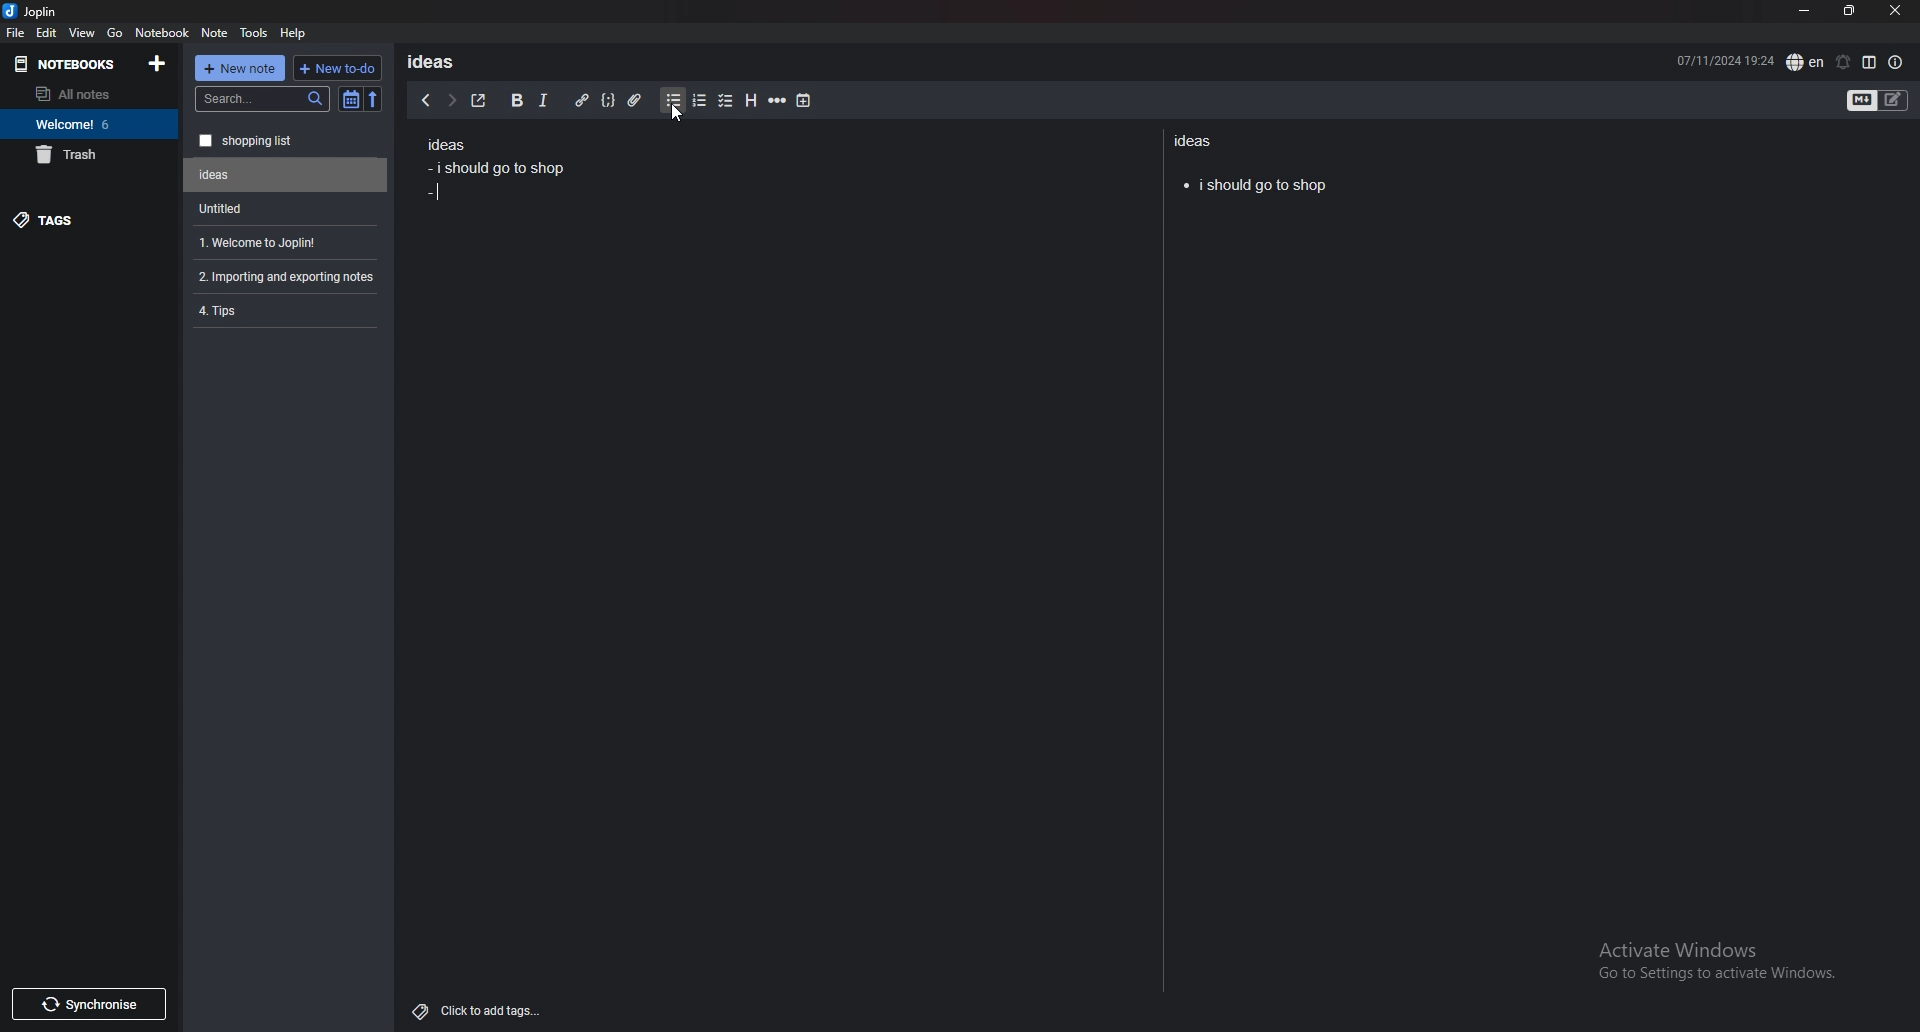  What do you see at coordinates (673, 101) in the screenshot?
I see `bullet list` at bounding box center [673, 101].